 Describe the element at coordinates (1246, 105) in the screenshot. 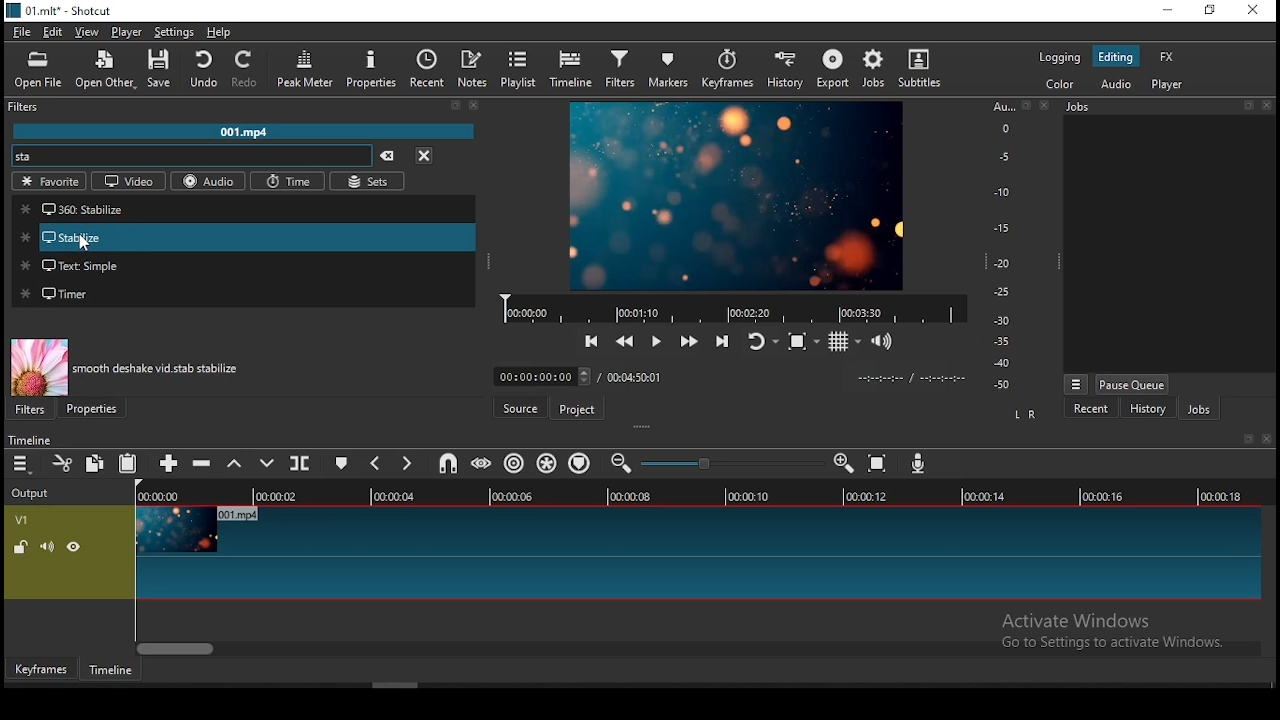

I see `fullscreen` at that location.